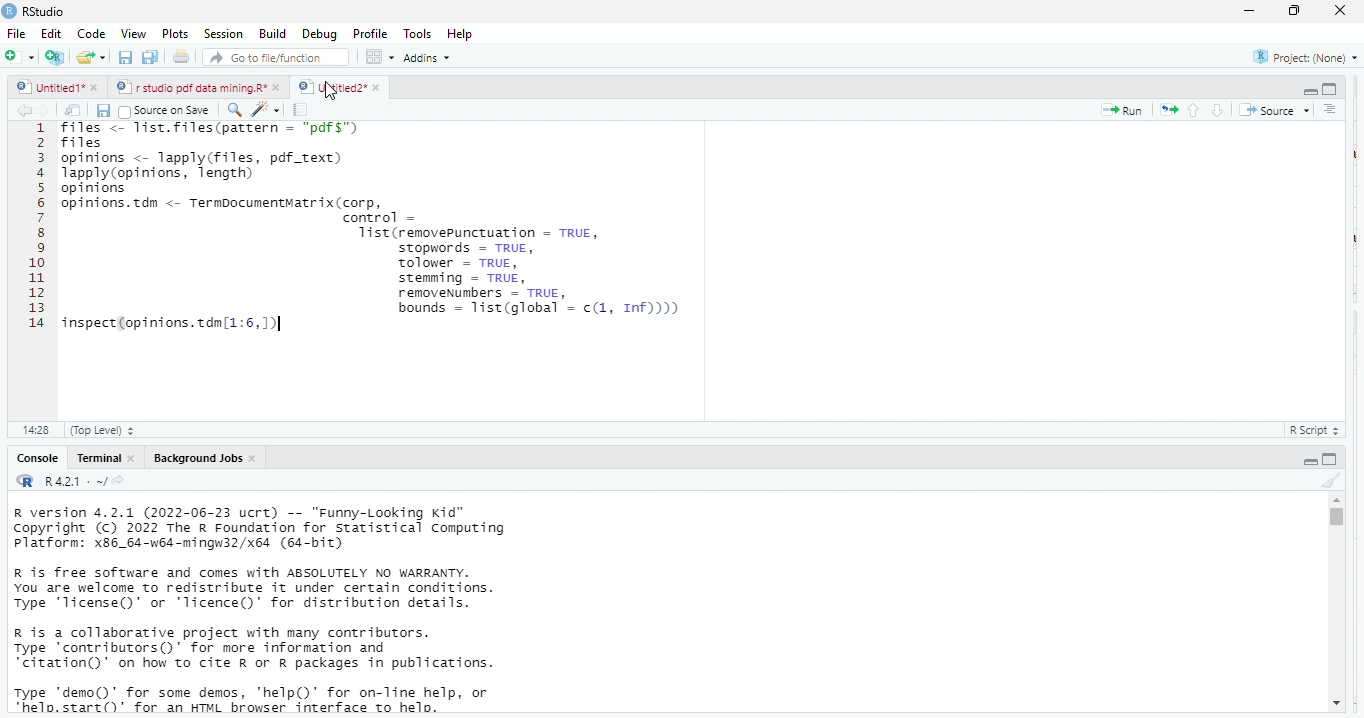  Describe the element at coordinates (432, 57) in the screenshot. I see `addins` at that location.